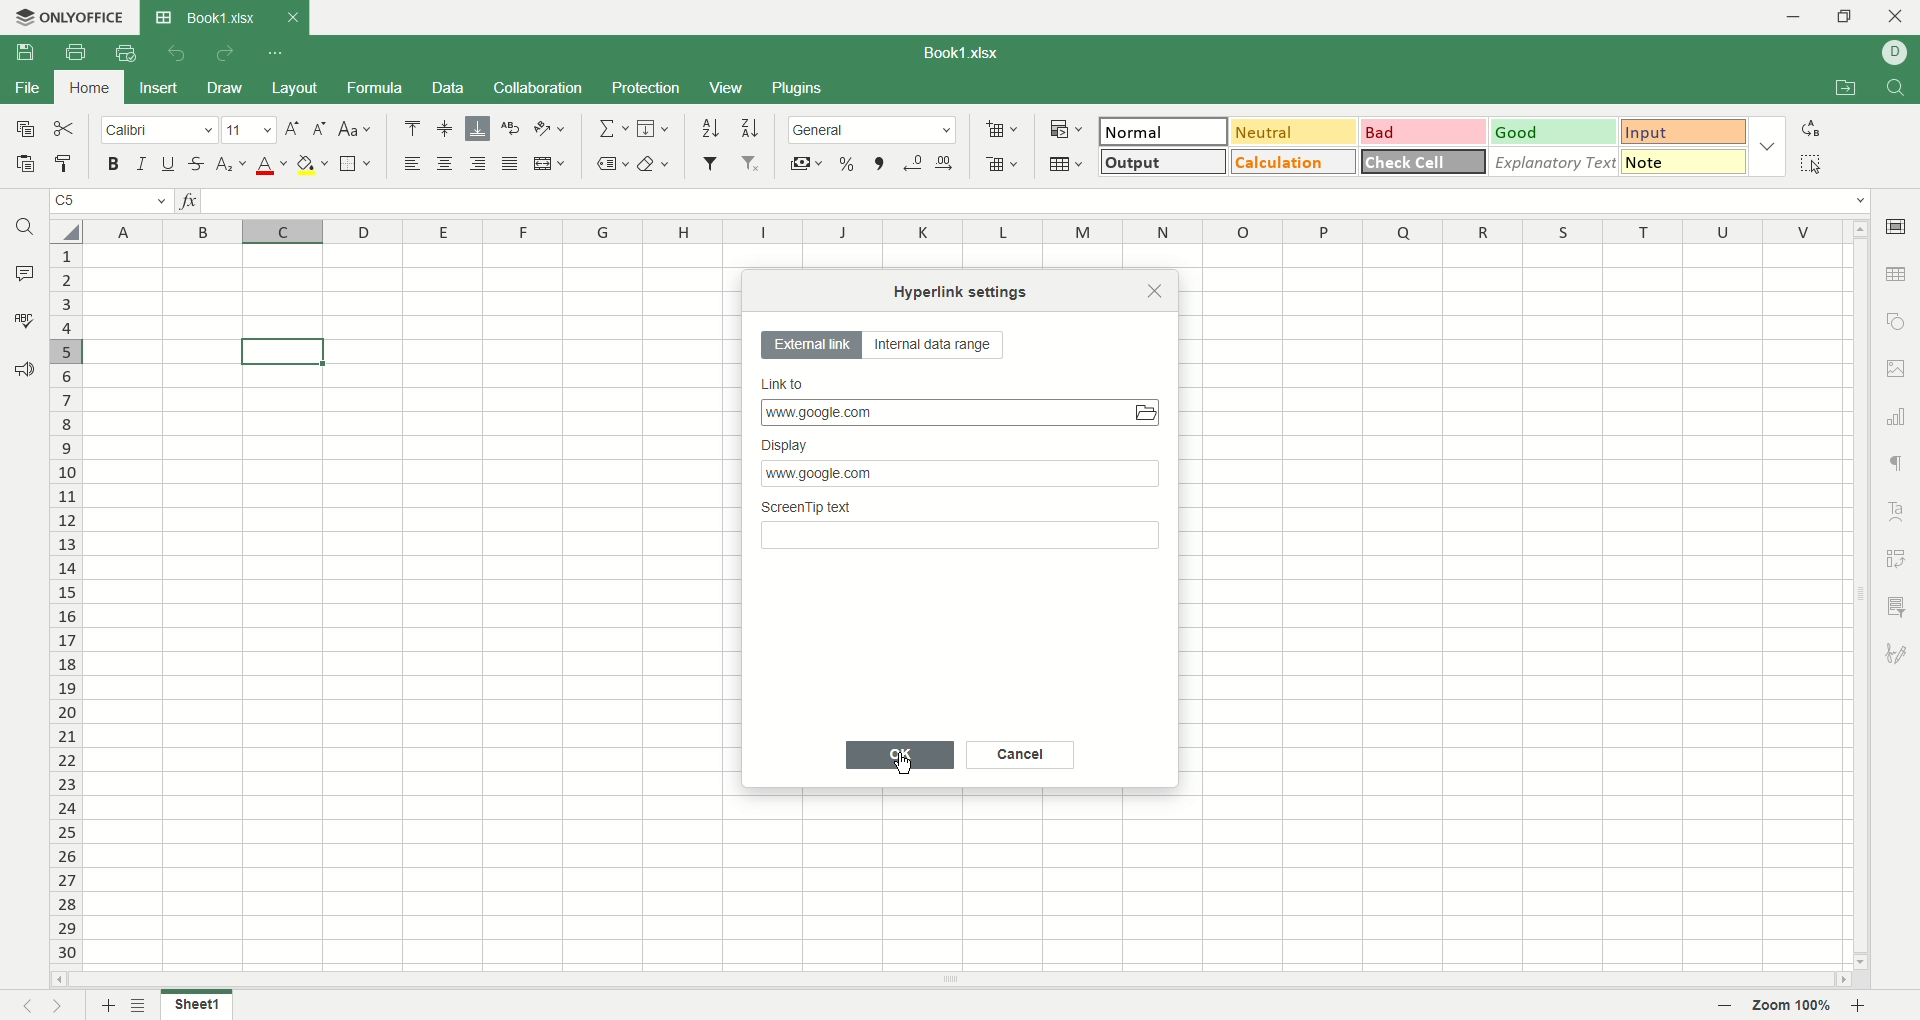 This screenshot has height=1020, width=1920. What do you see at coordinates (1549, 131) in the screenshot?
I see `good` at bounding box center [1549, 131].